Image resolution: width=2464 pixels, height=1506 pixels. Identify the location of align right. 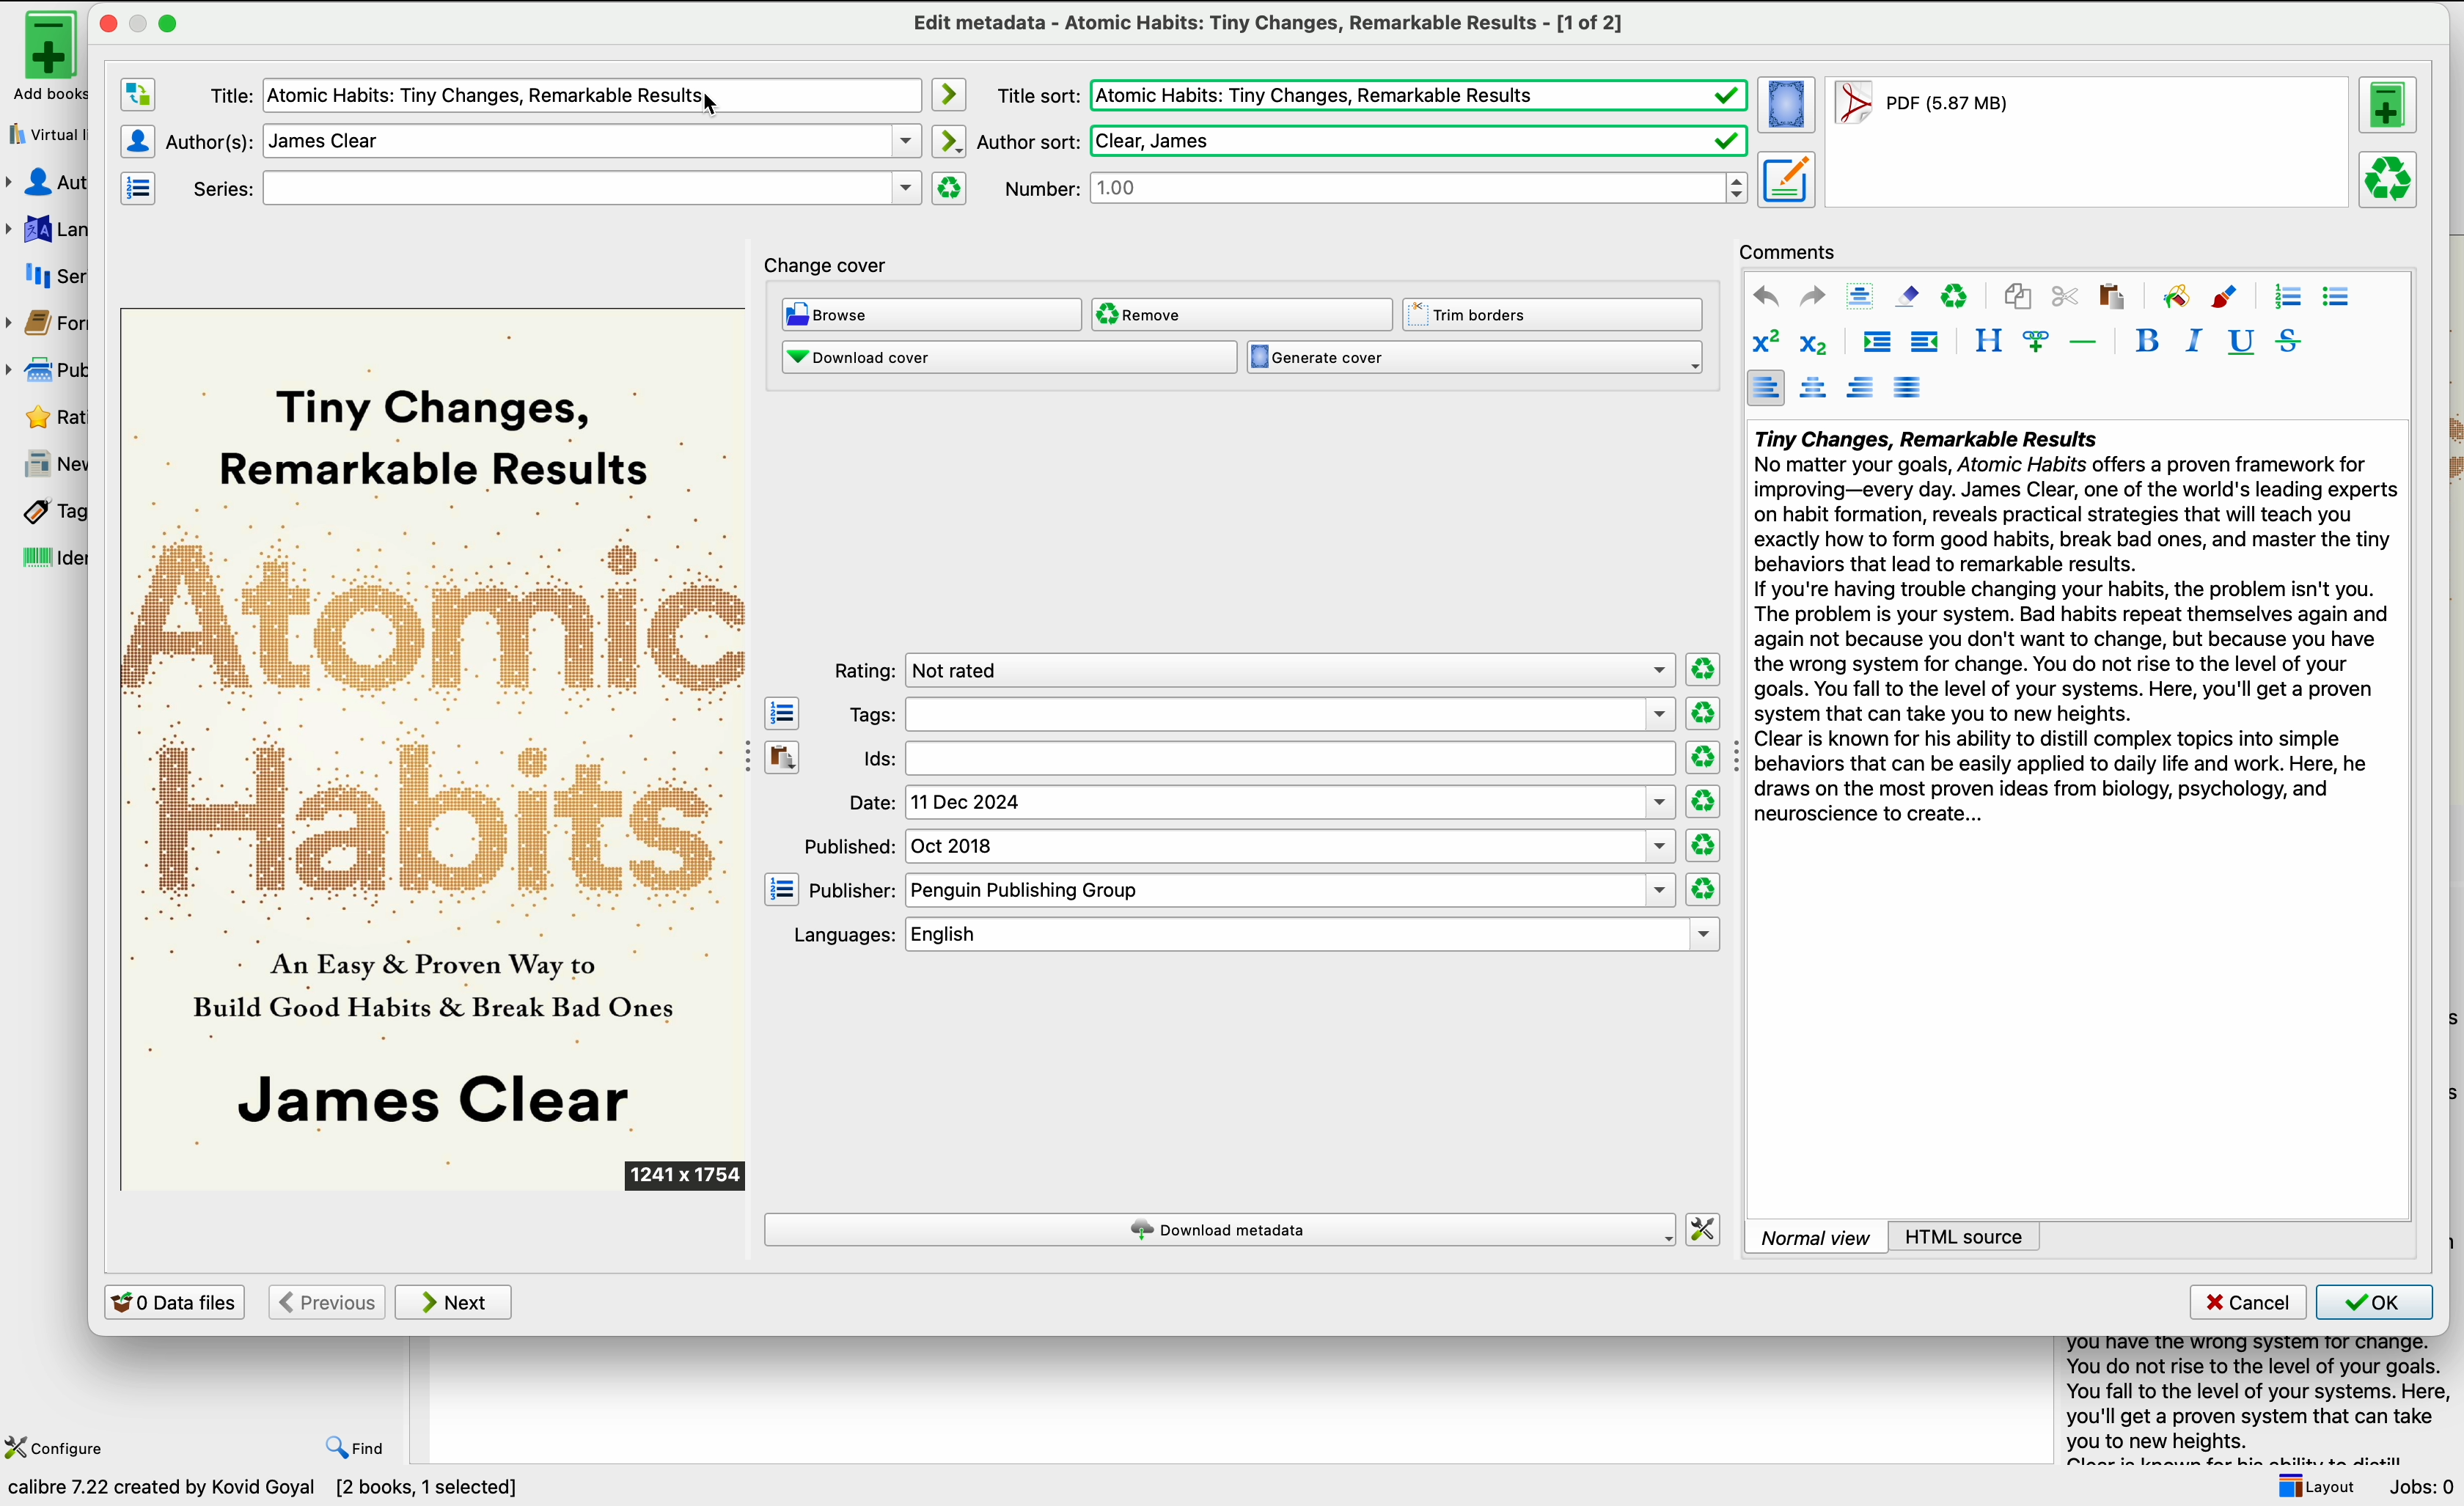
(1862, 387).